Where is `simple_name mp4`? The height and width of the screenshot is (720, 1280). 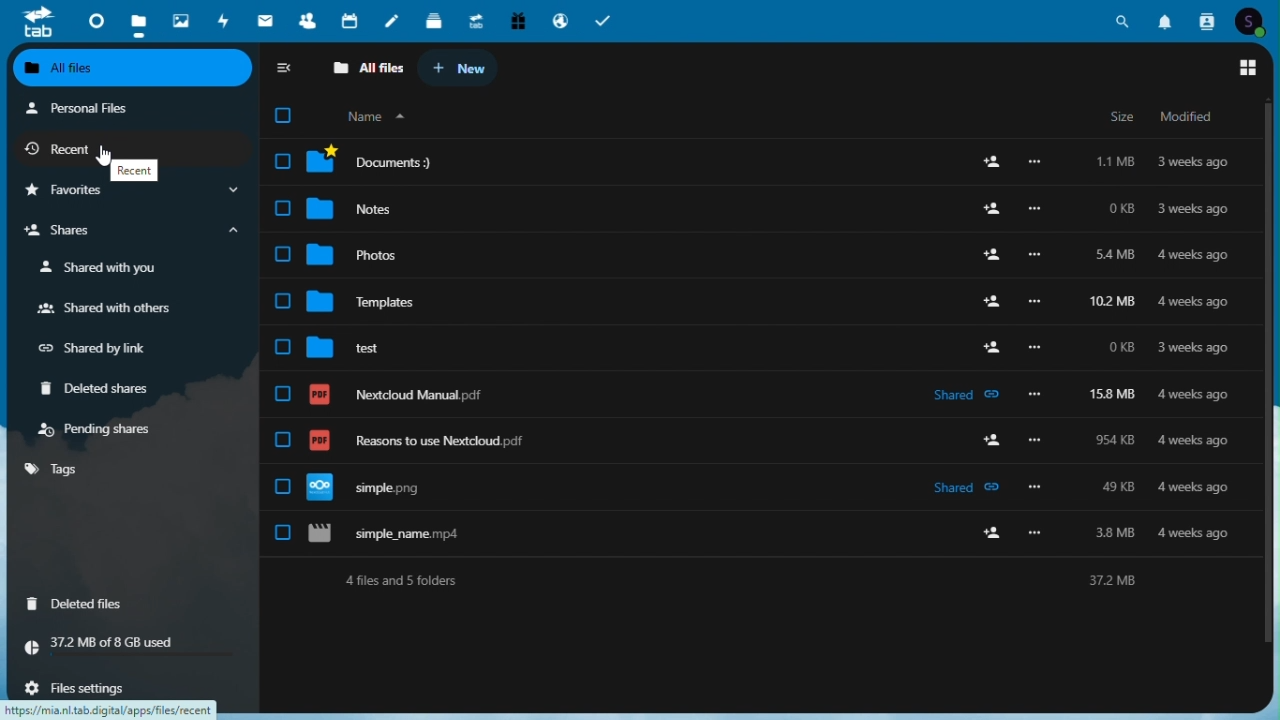
simple_name mp4 is located at coordinates (751, 535).